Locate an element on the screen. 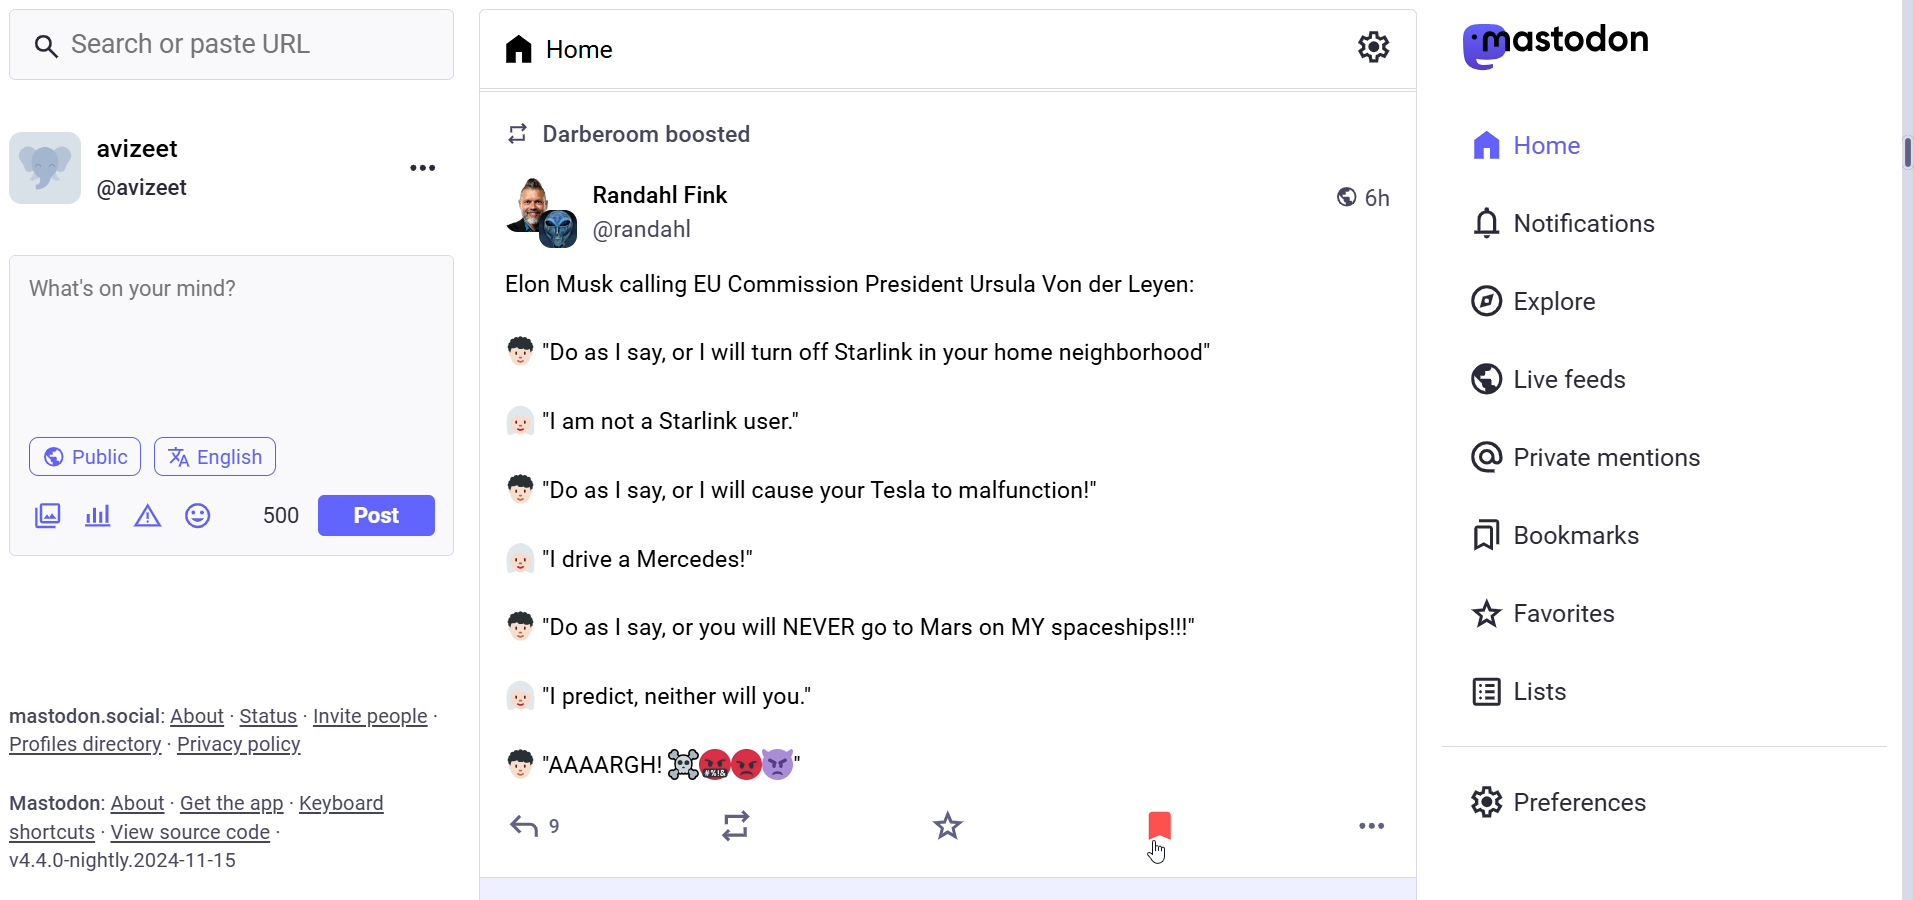  Text is located at coordinates (55, 801).